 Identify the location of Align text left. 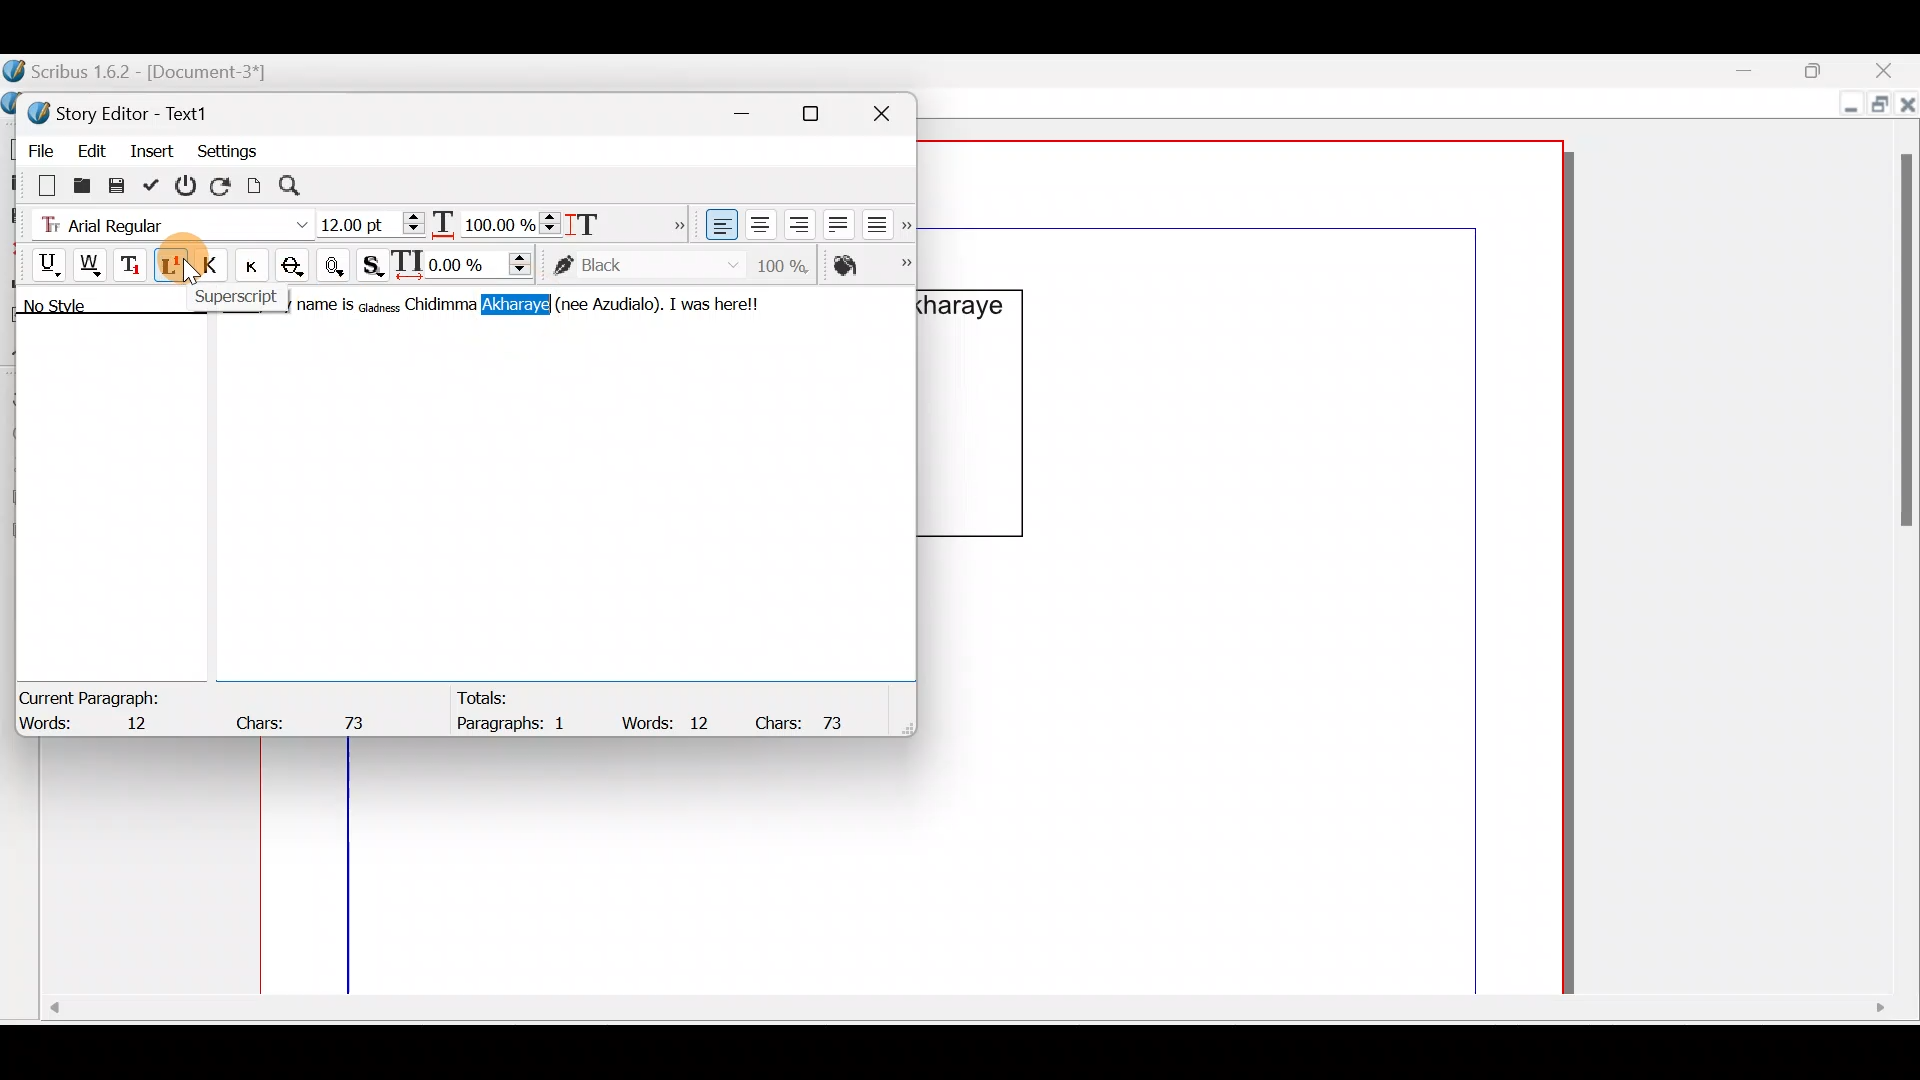
(719, 225).